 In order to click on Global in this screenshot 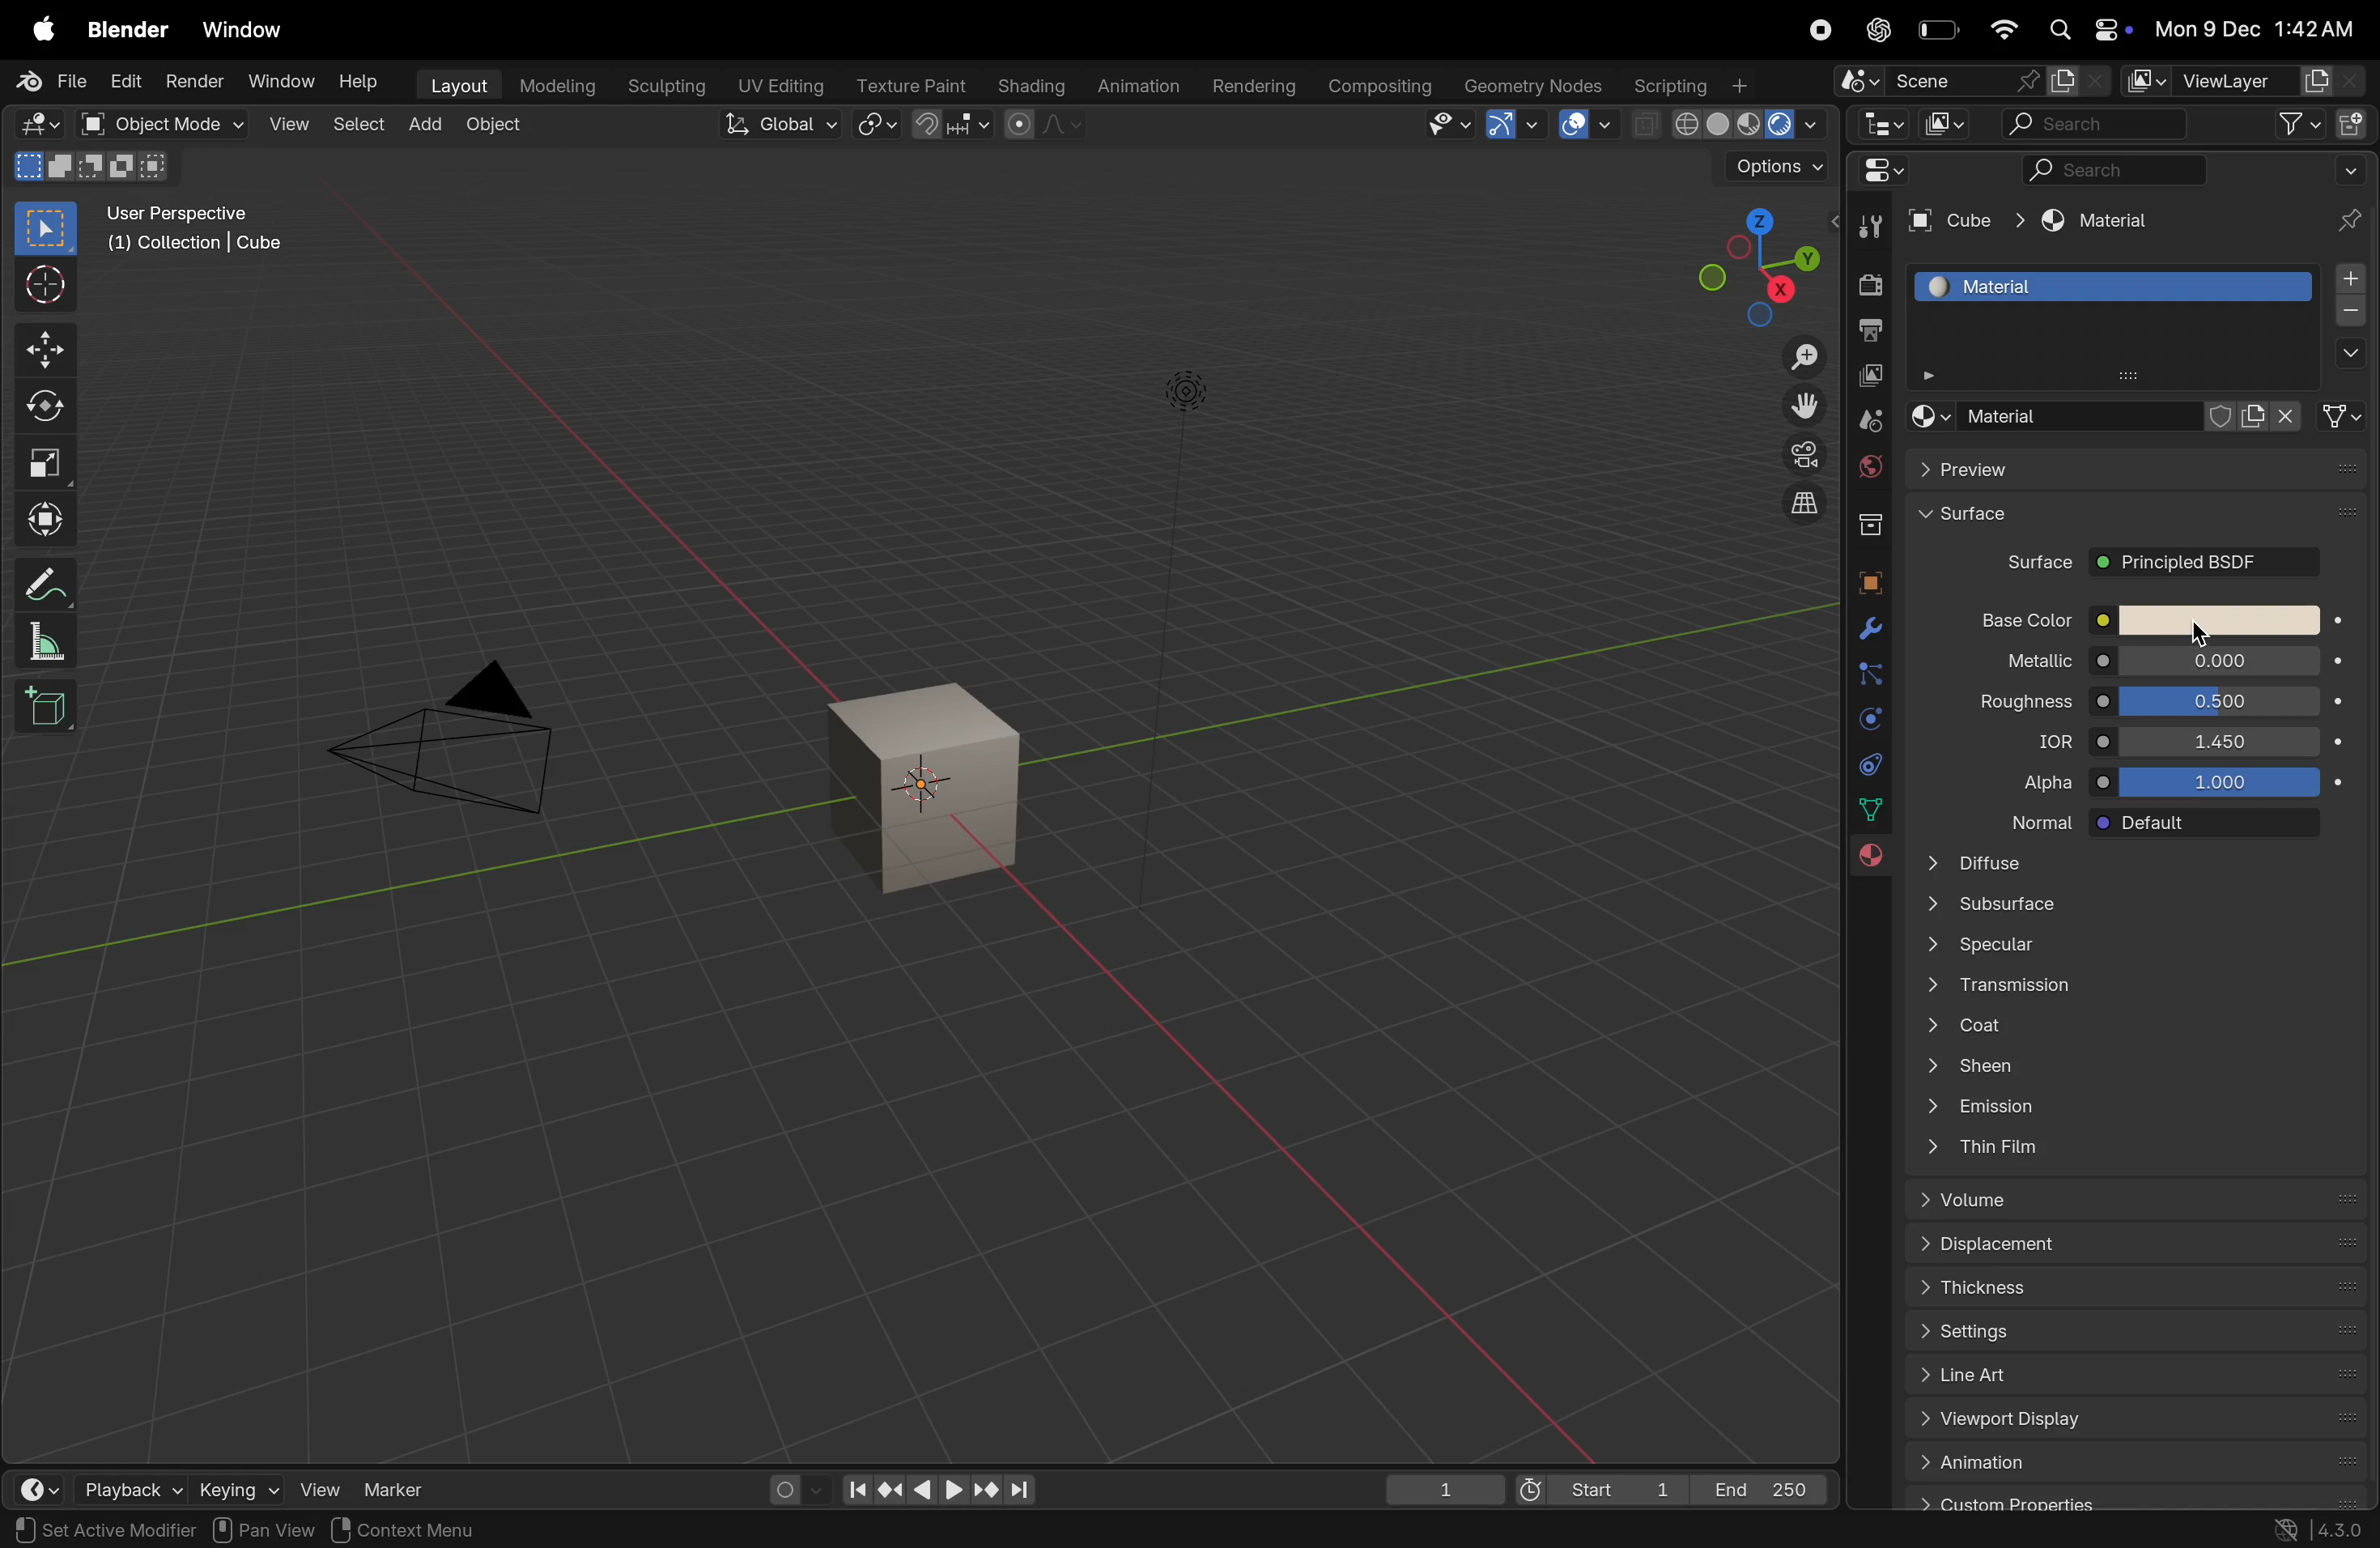, I will do `click(783, 124)`.